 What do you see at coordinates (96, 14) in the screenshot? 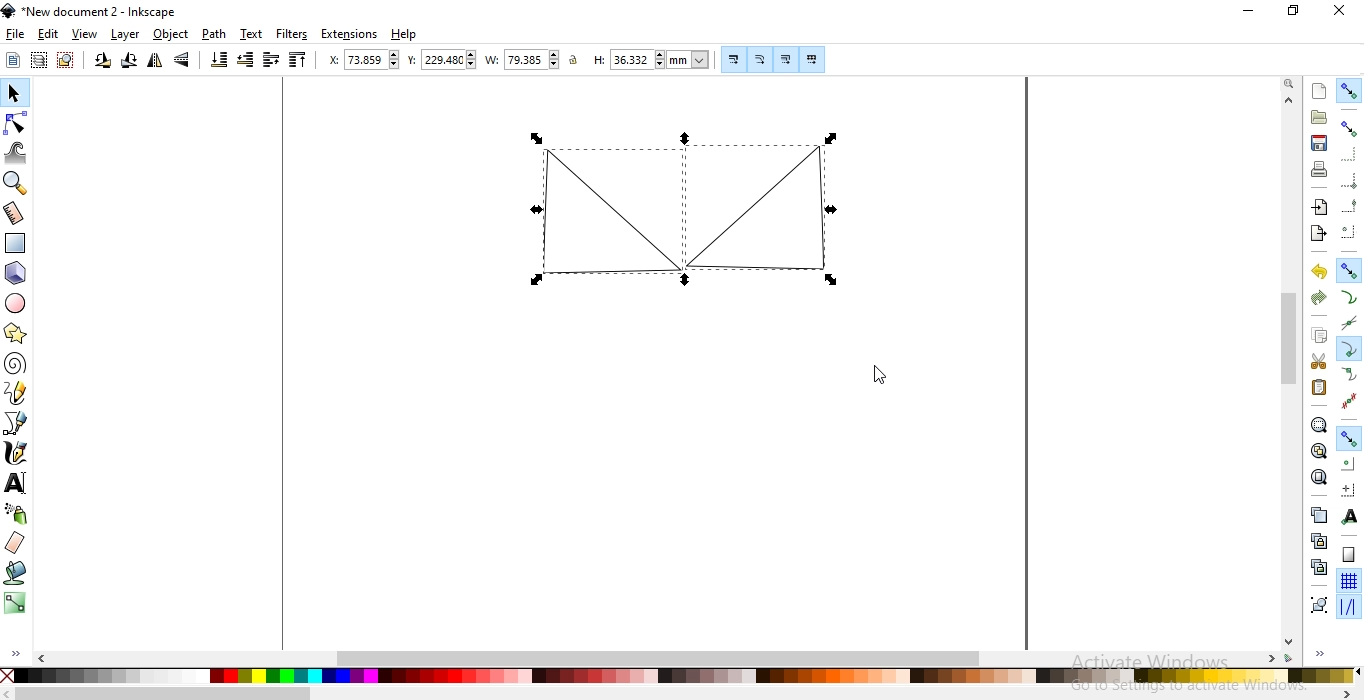
I see `new document 2 - inkscape` at bounding box center [96, 14].